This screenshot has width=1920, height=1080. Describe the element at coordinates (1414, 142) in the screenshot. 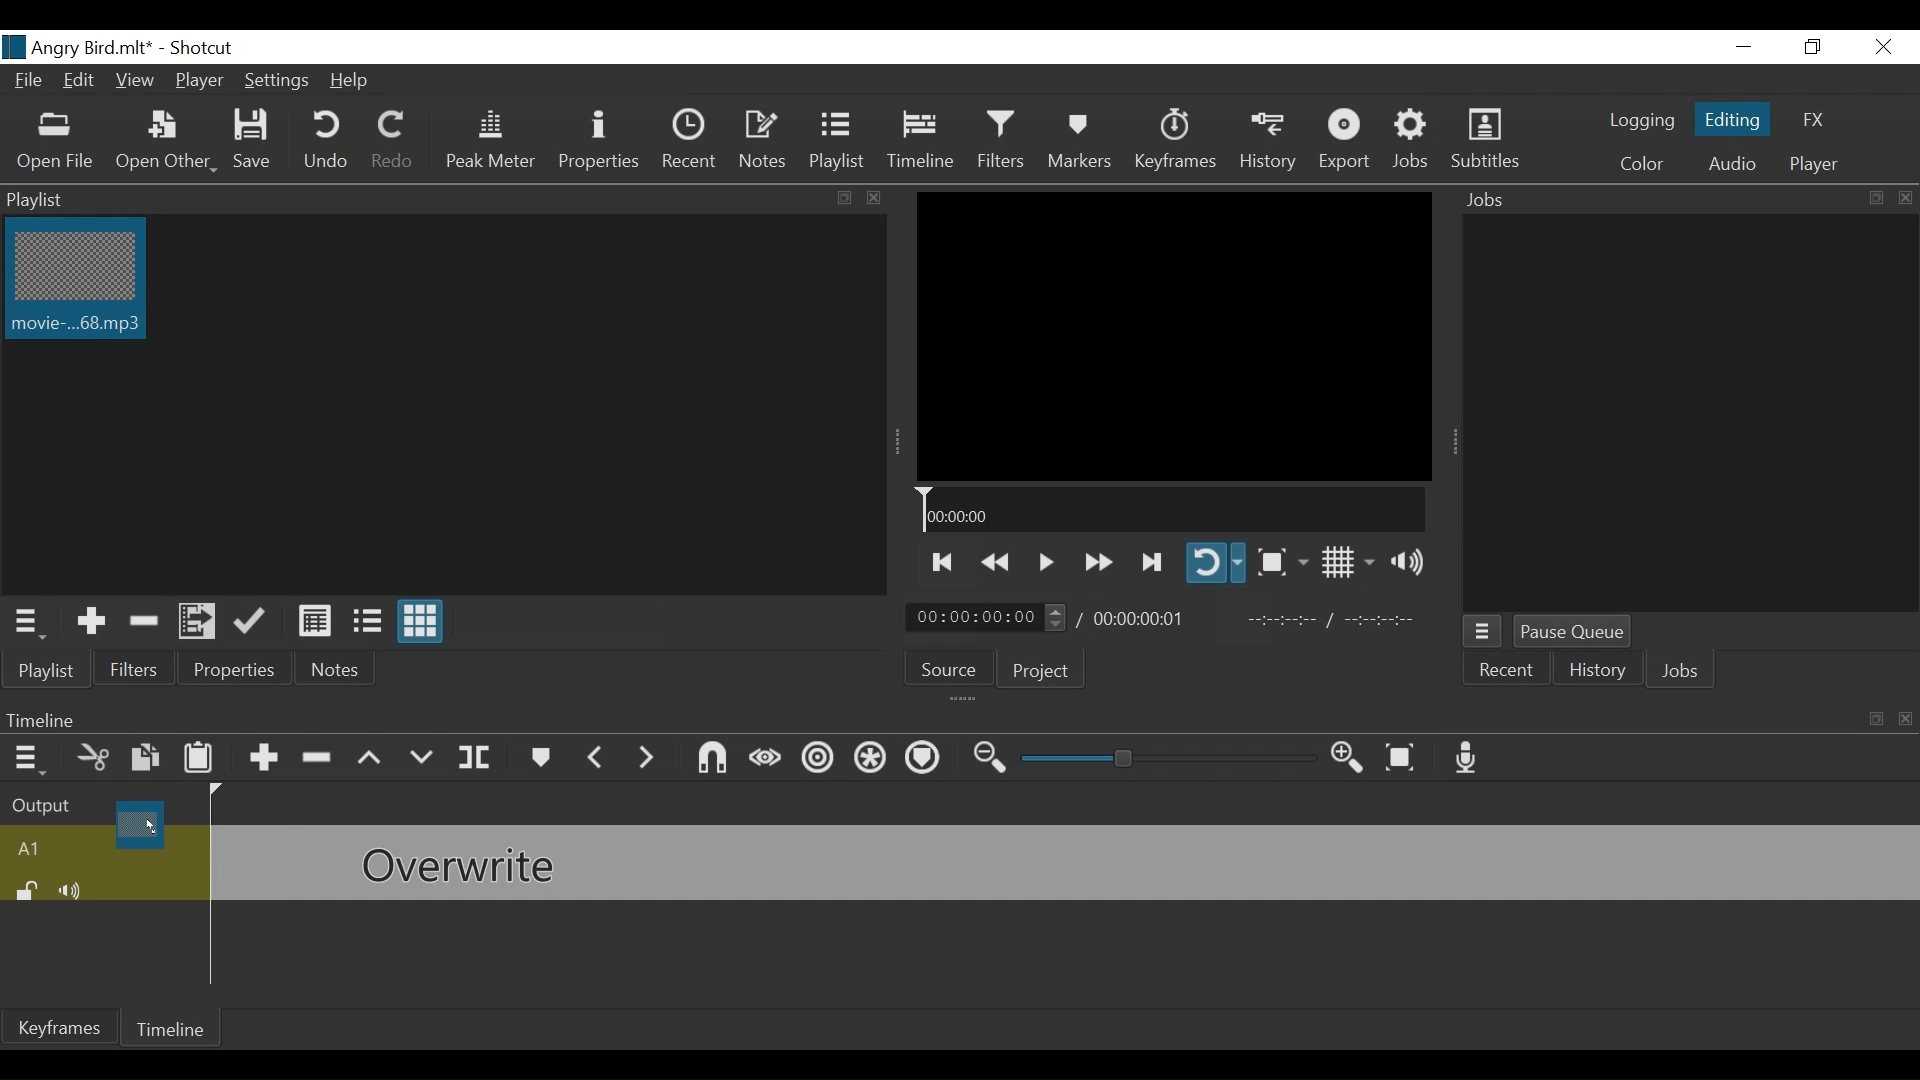

I see `Jobs` at that location.